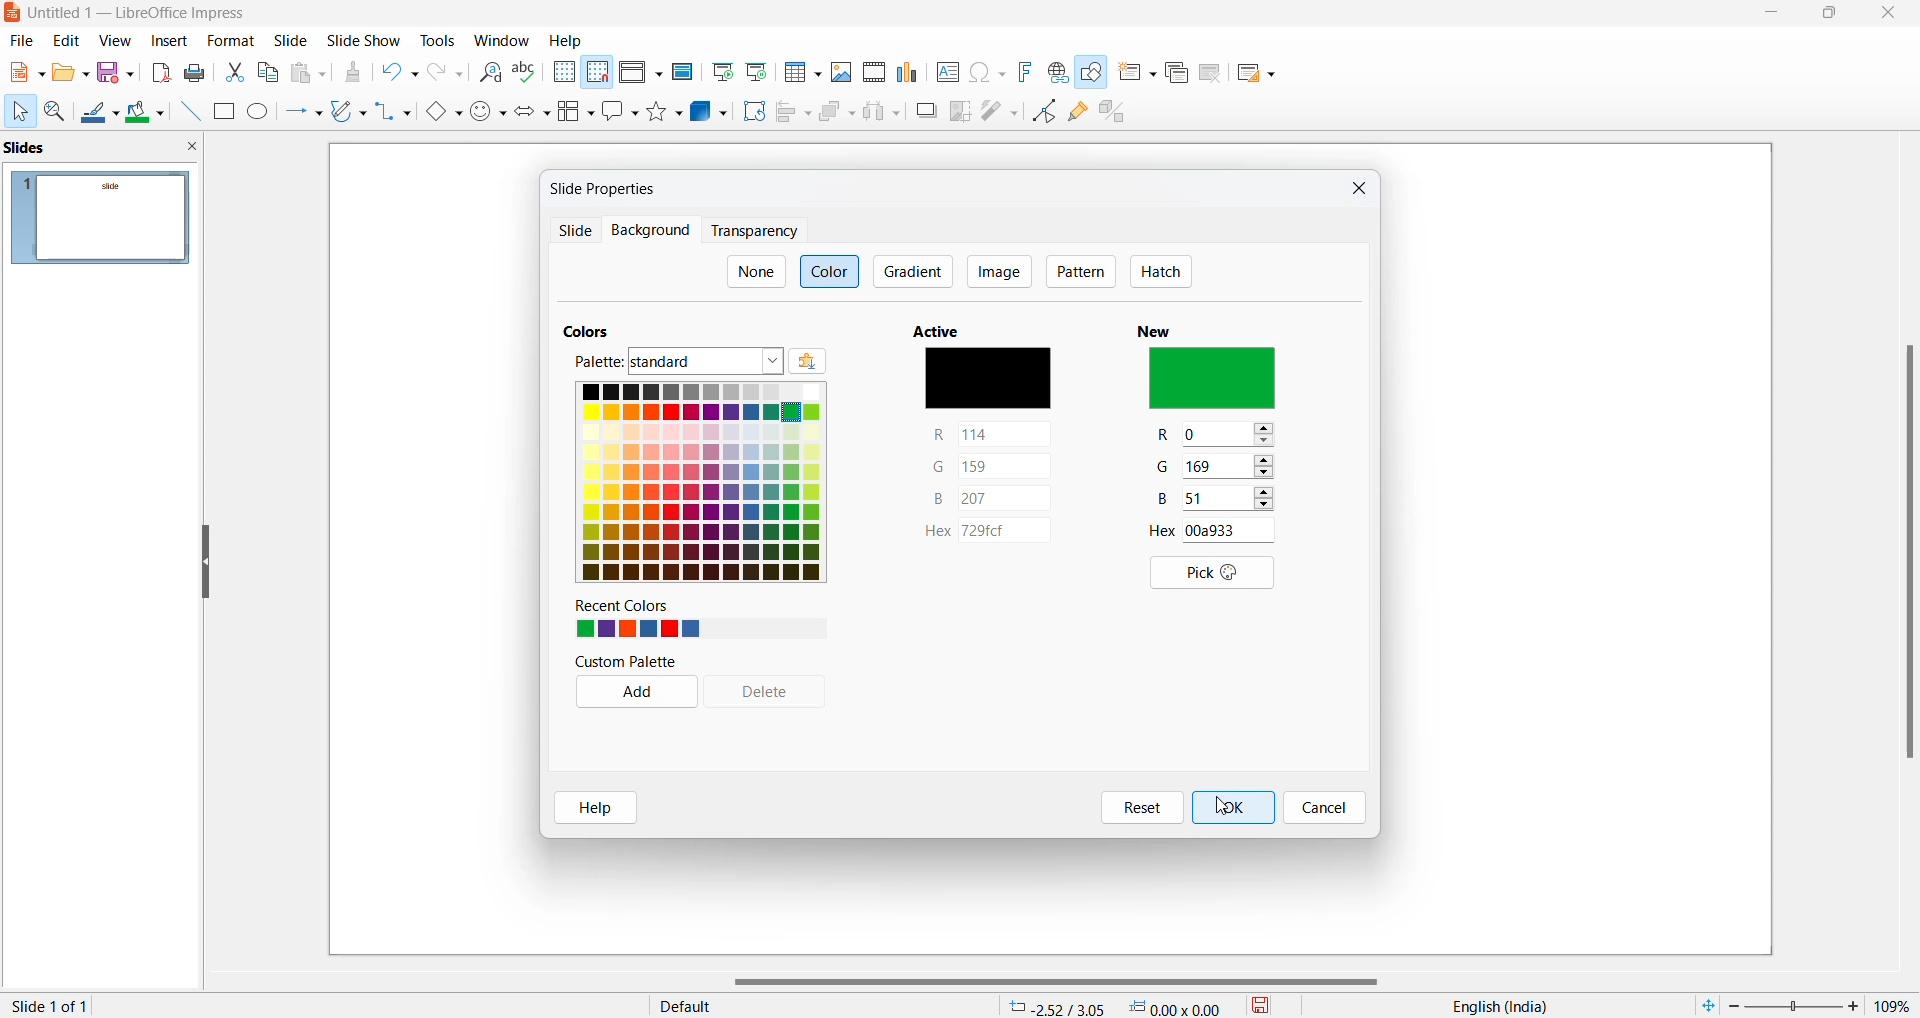 This screenshot has width=1920, height=1018. Describe the element at coordinates (641, 74) in the screenshot. I see `display view` at that location.